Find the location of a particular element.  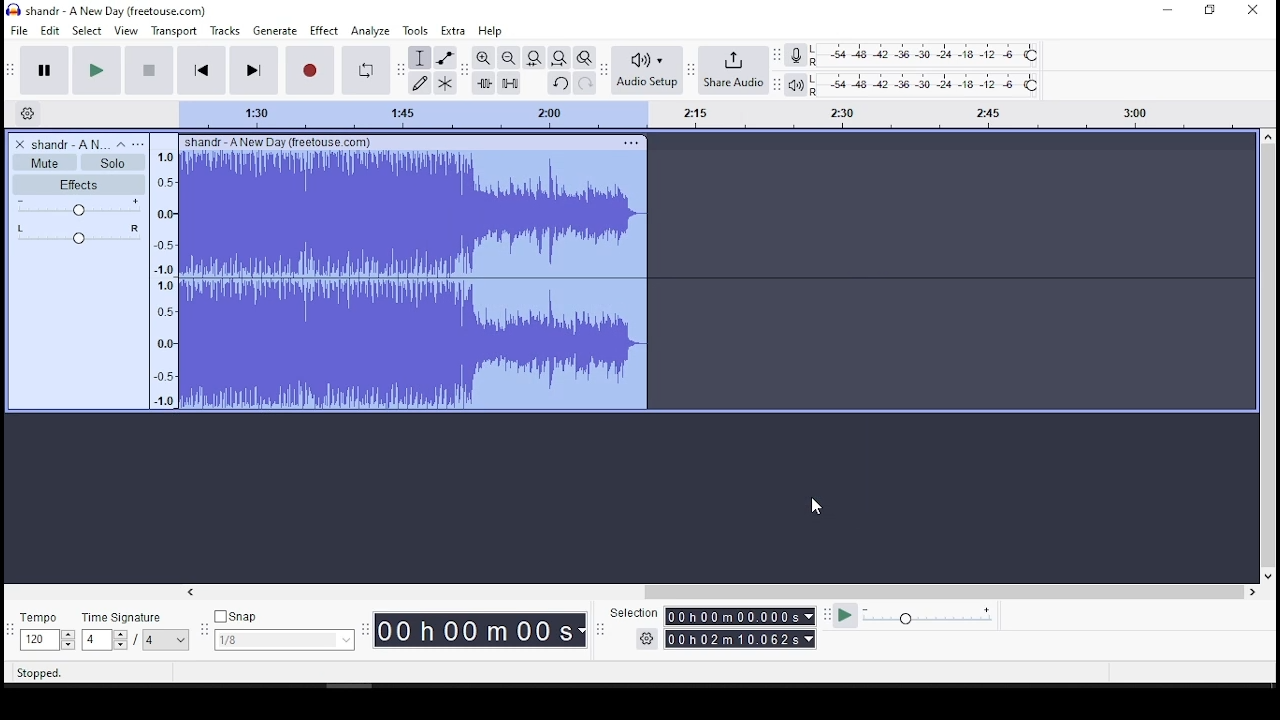

enable looping is located at coordinates (367, 70).